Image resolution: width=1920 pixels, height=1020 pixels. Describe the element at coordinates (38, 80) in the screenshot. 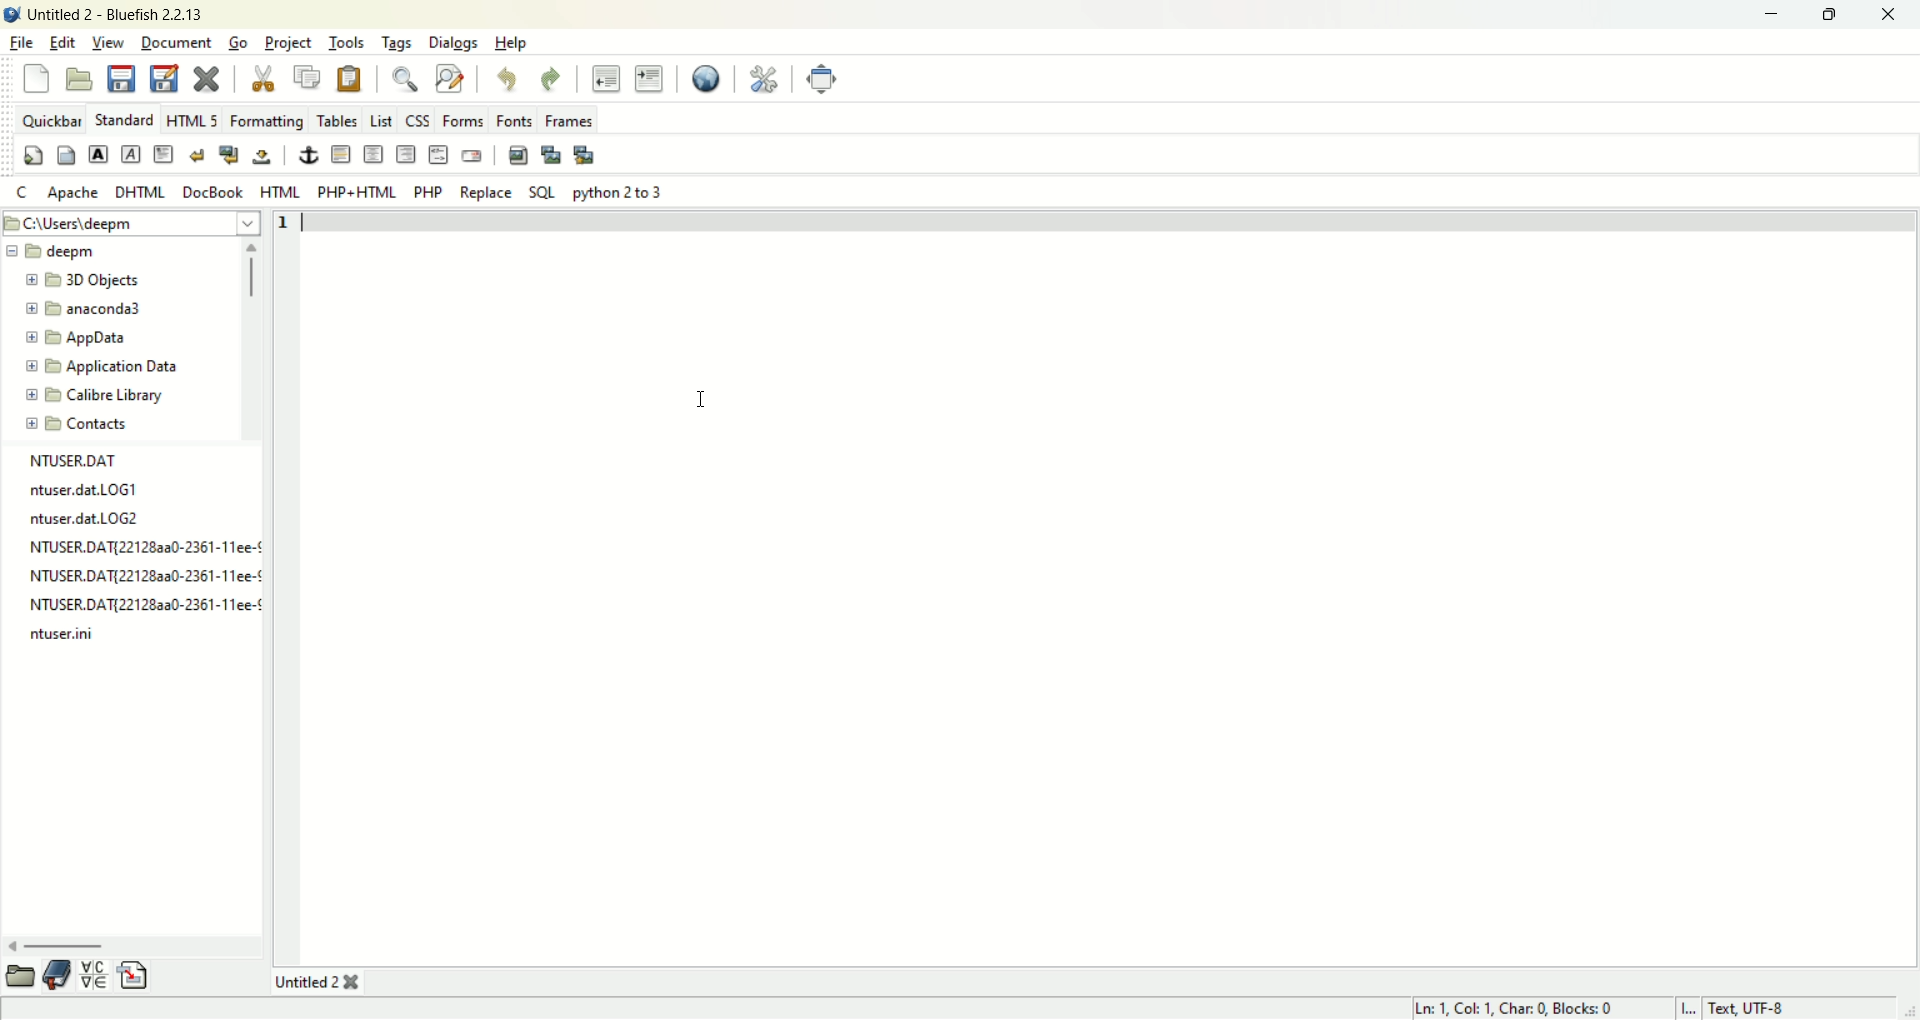

I see `new` at that location.